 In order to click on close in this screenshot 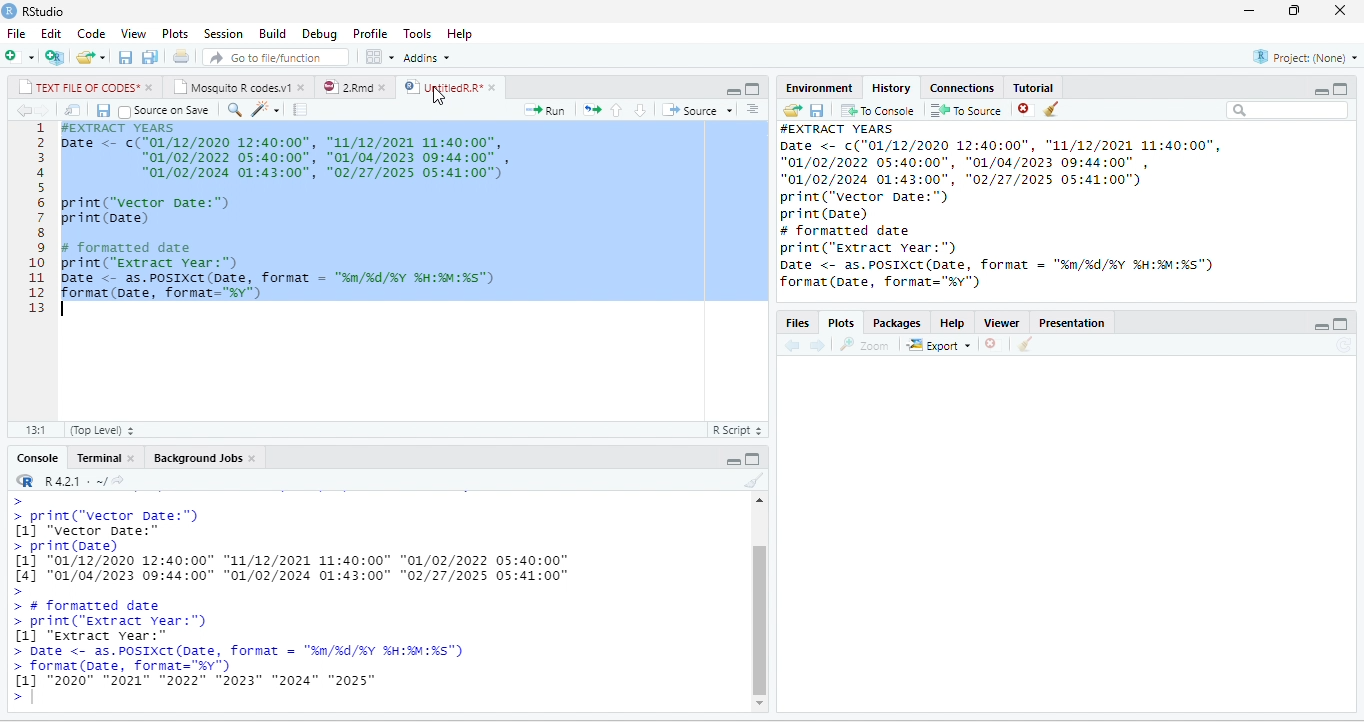, I will do `click(494, 88)`.